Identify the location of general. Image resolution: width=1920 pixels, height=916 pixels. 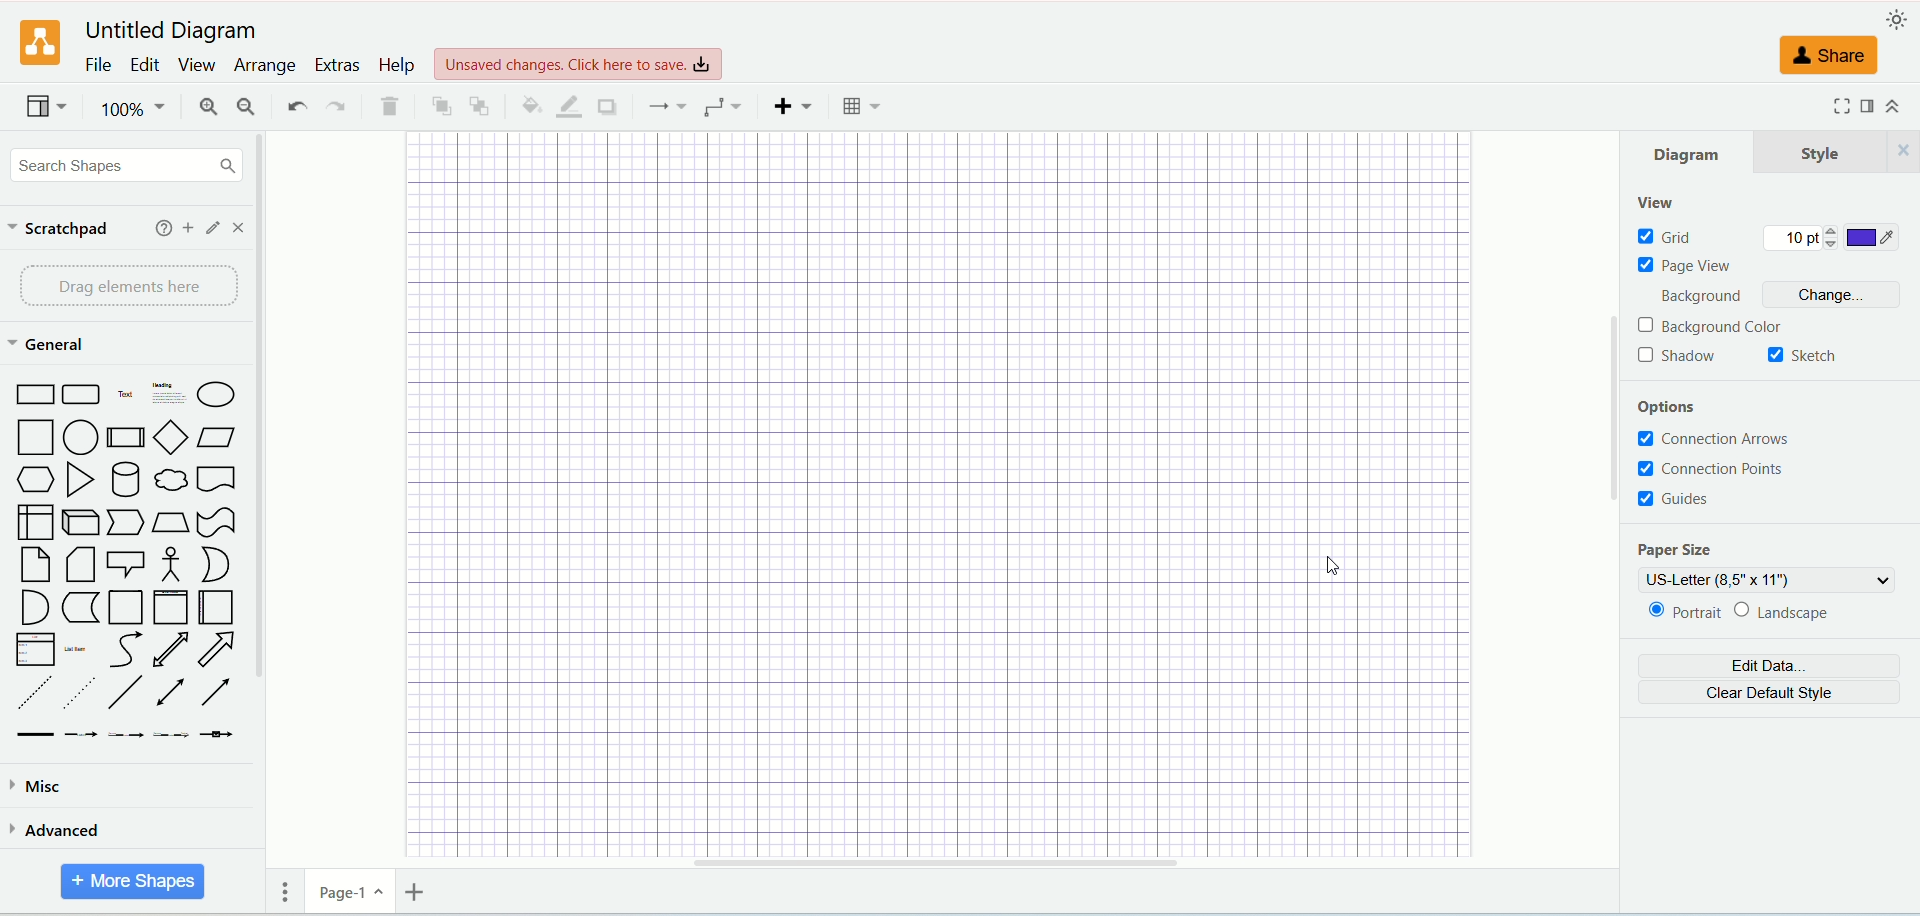
(51, 347).